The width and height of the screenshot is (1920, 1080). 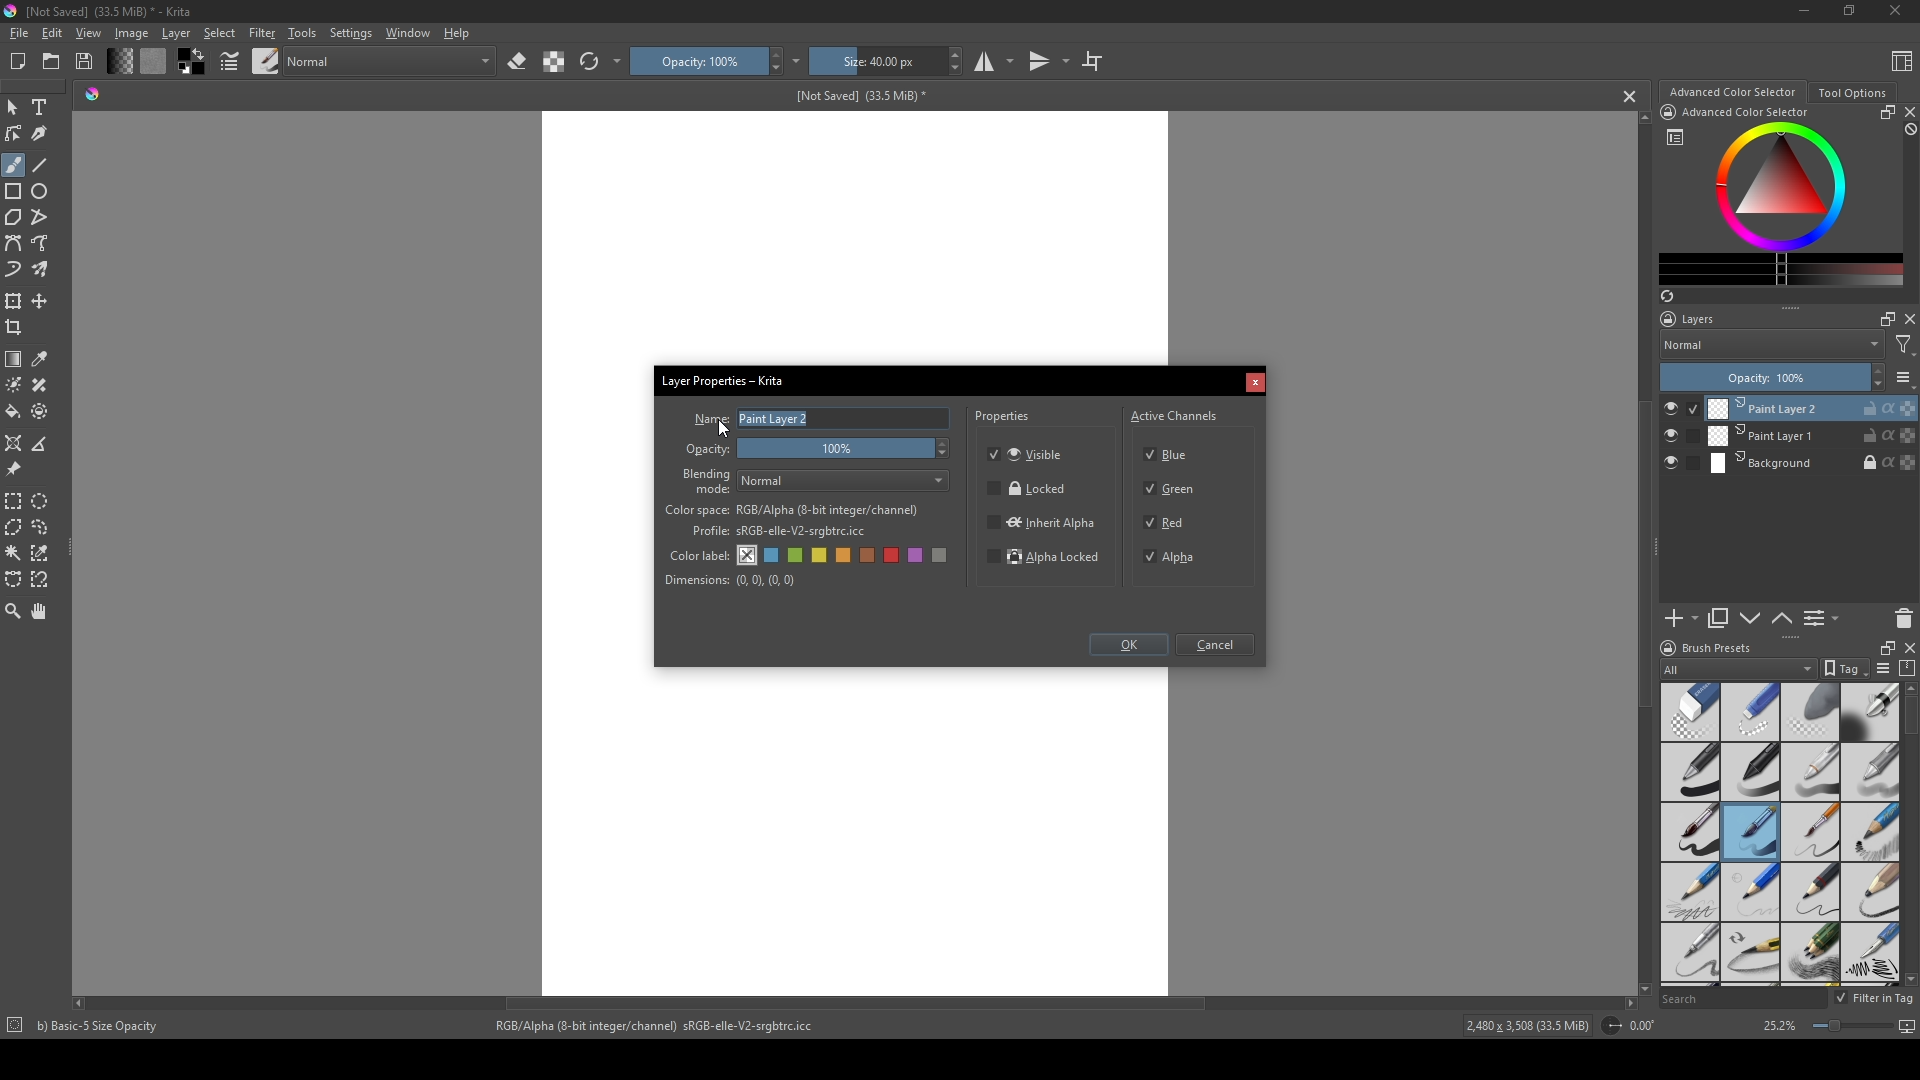 What do you see at coordinates (1772, 344) in the screenshot?
I see `Normal` at bounding box center [1772, 344].